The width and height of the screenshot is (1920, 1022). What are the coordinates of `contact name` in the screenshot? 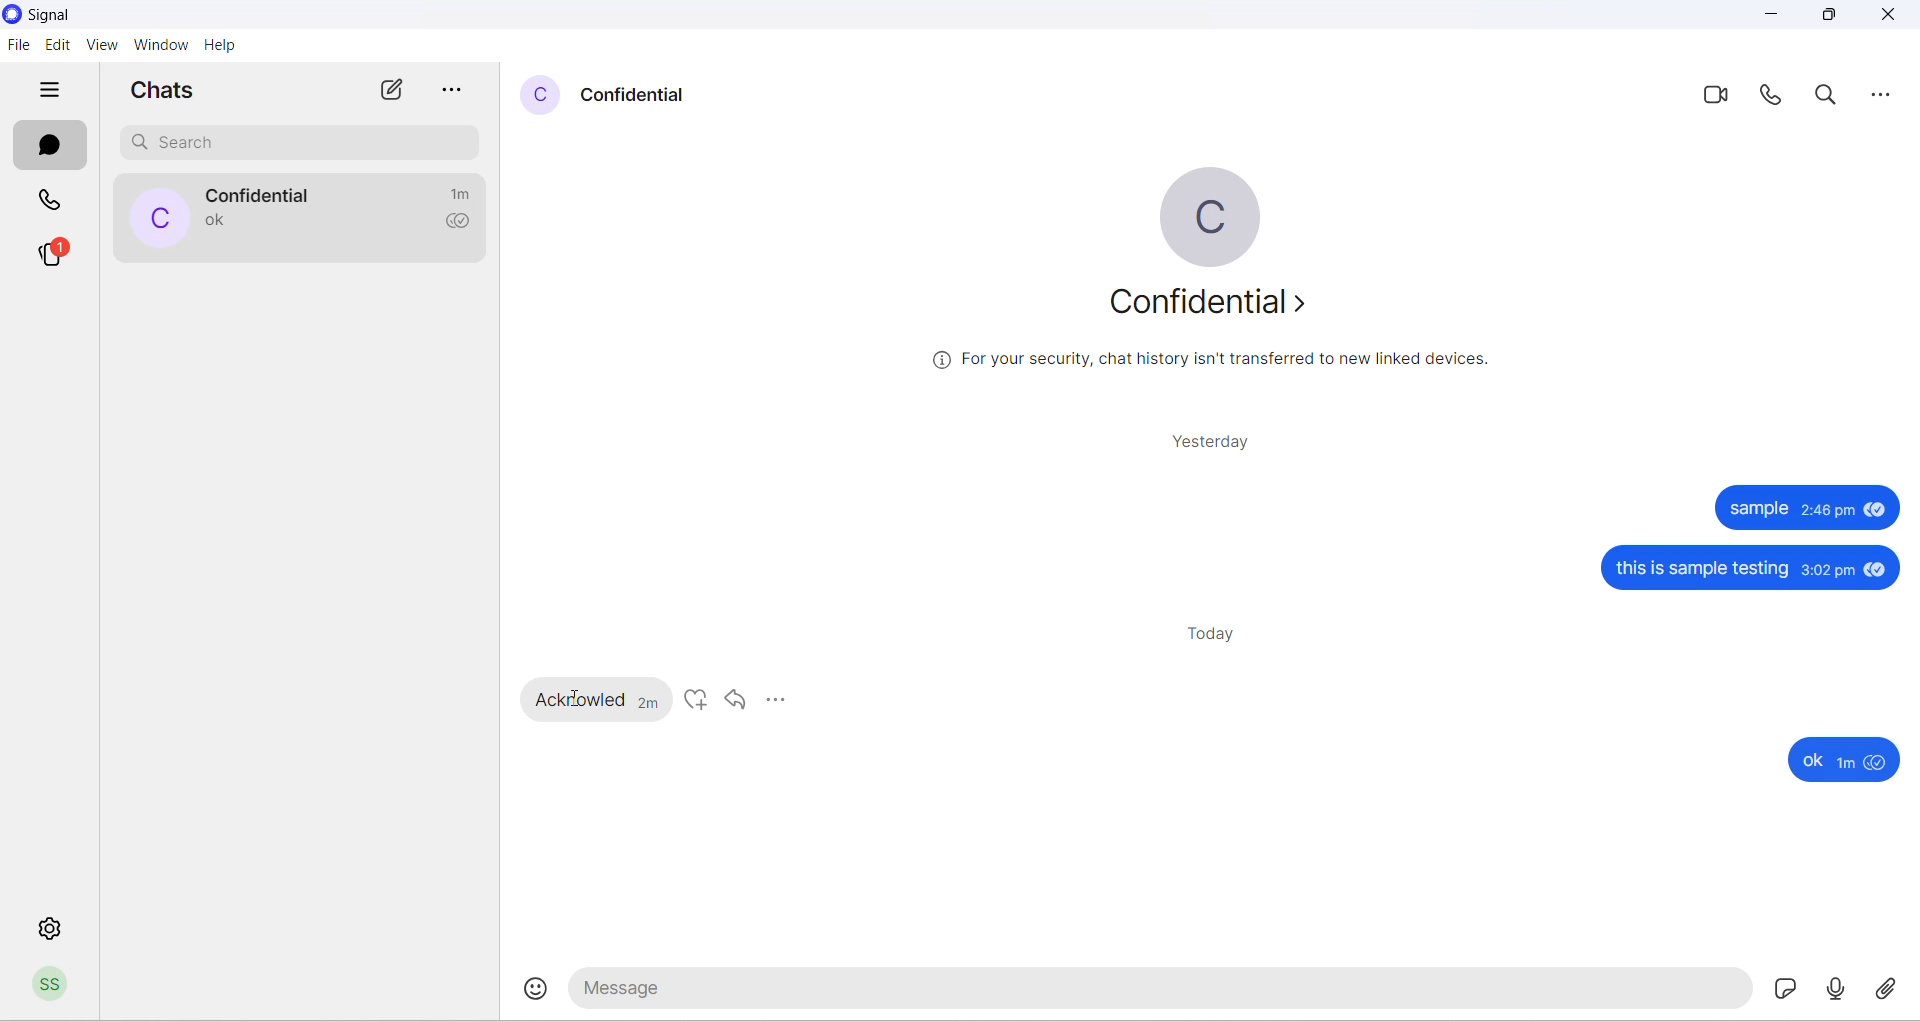 It's located at (635, 94).